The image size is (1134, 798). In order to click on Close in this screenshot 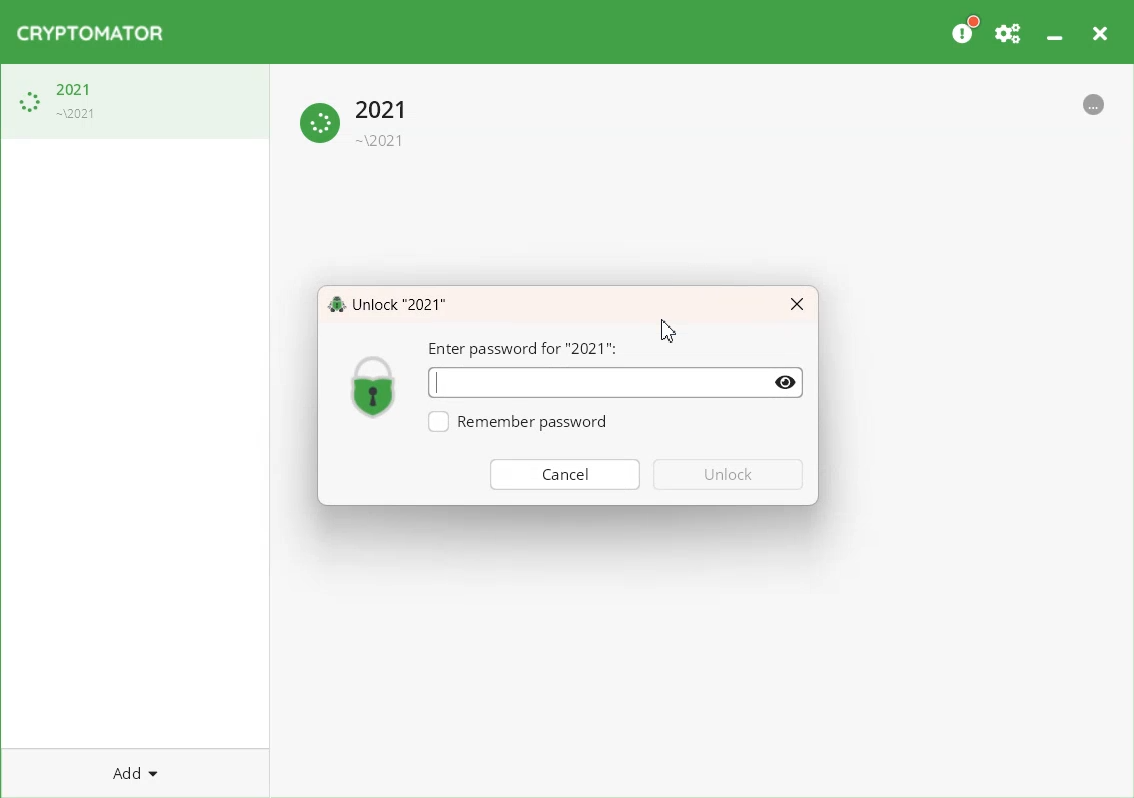, I will do `click(797, 305)`.